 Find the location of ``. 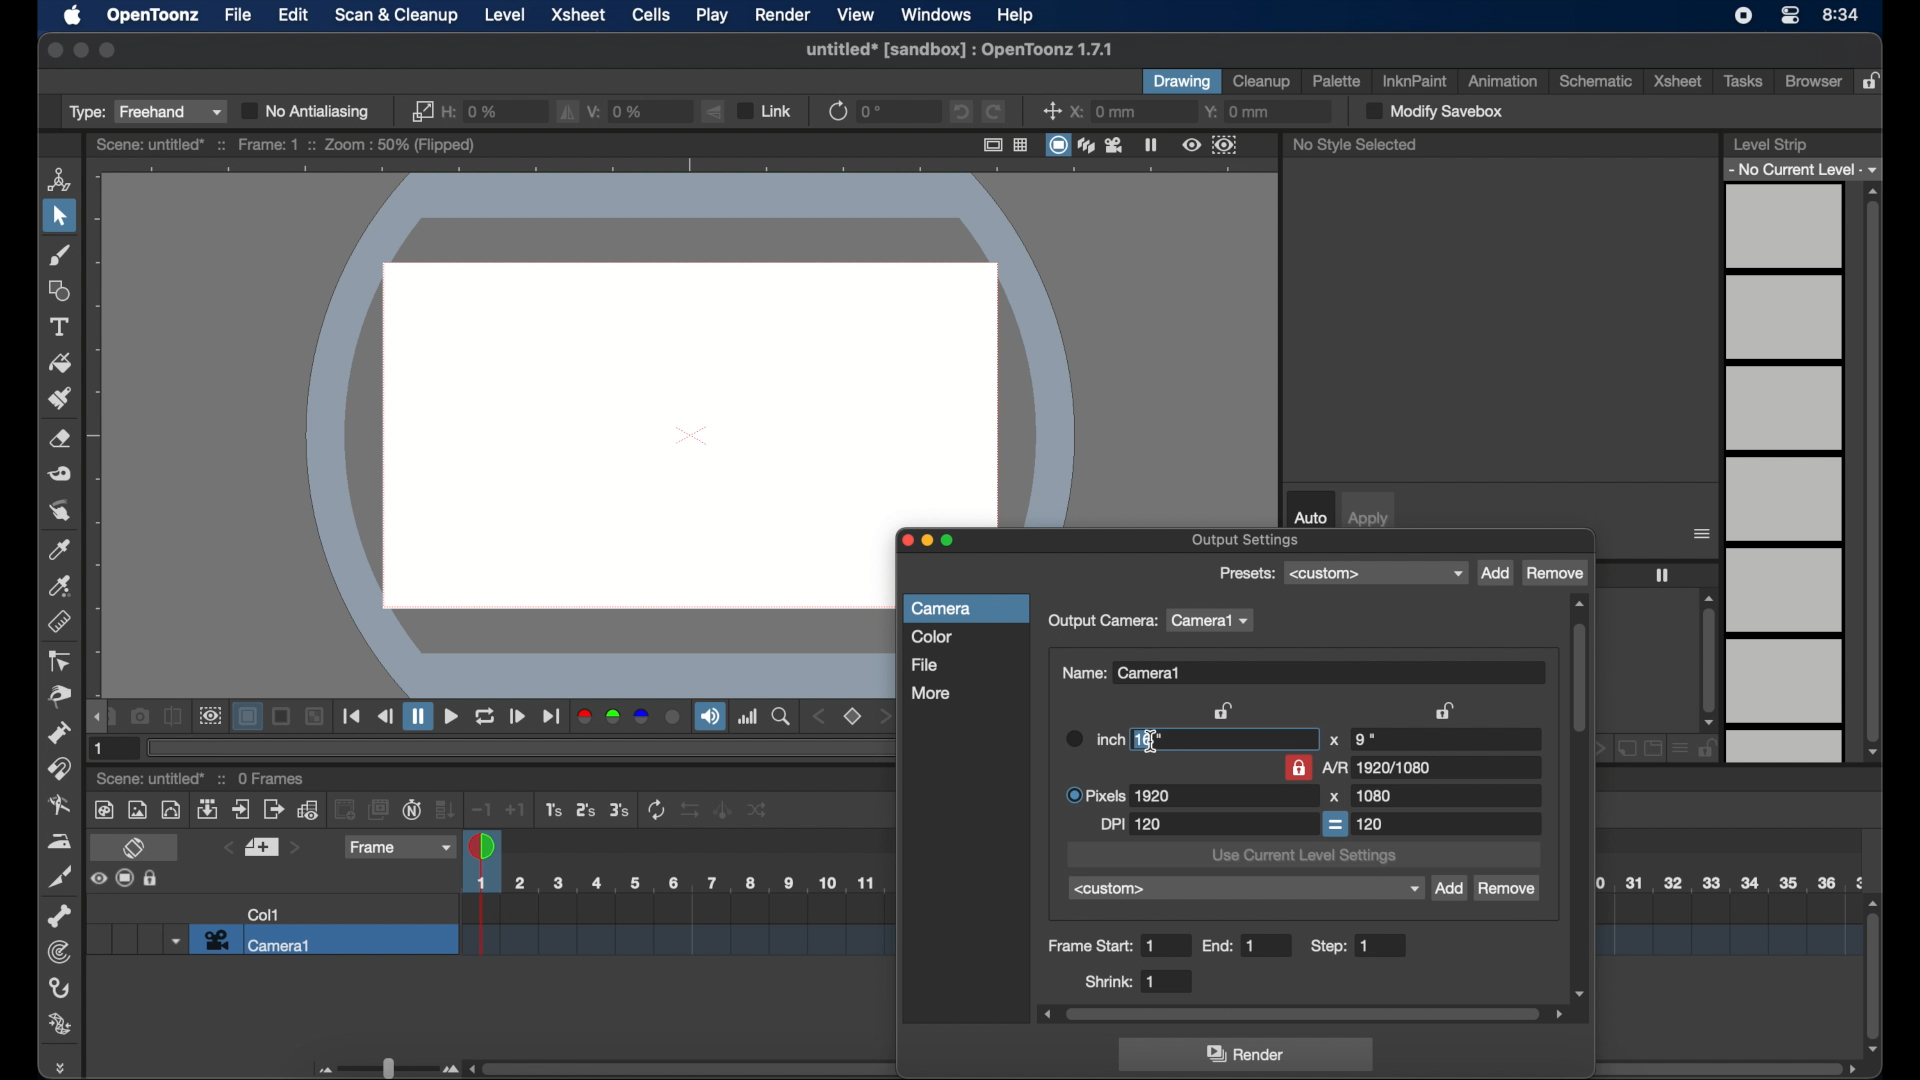

 is located at coordinates (242, 811).